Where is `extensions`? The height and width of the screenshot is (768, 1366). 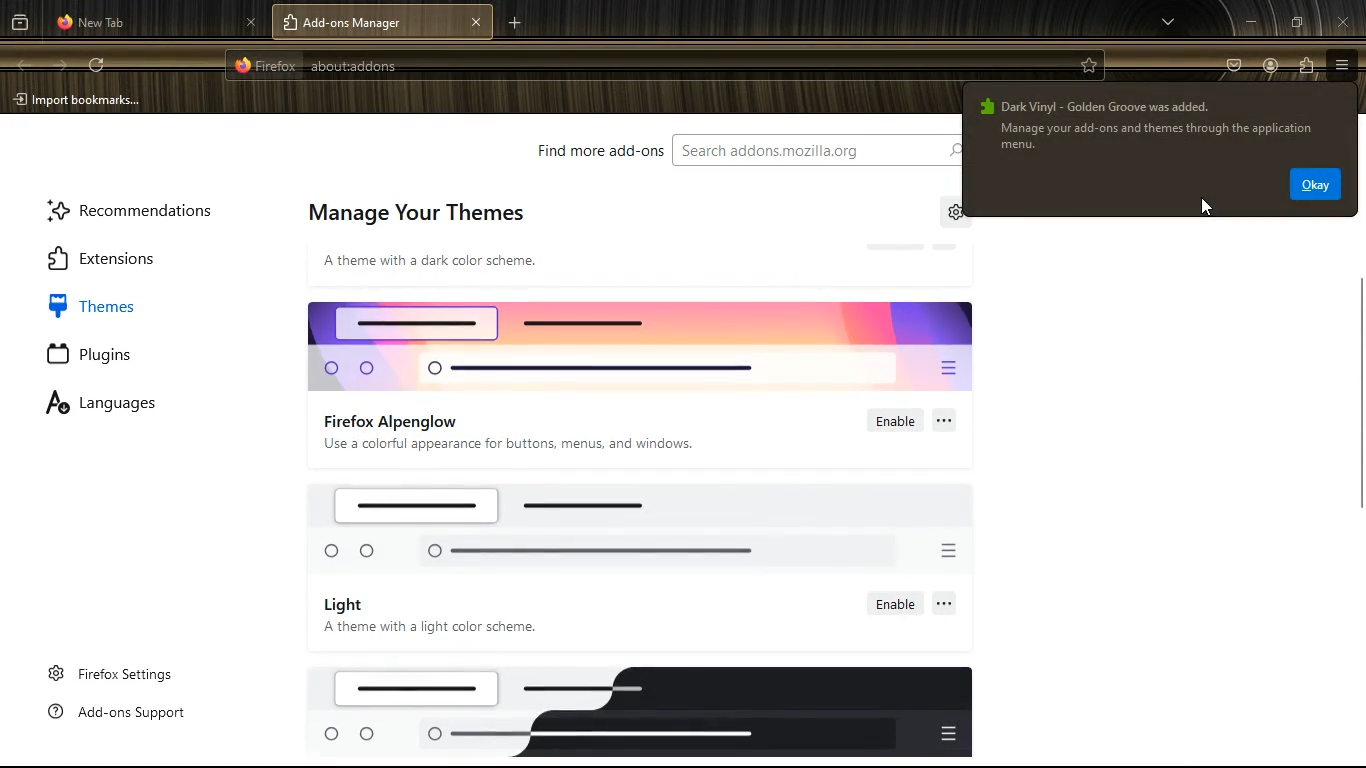
extensions is located at coordinates (125, 256).